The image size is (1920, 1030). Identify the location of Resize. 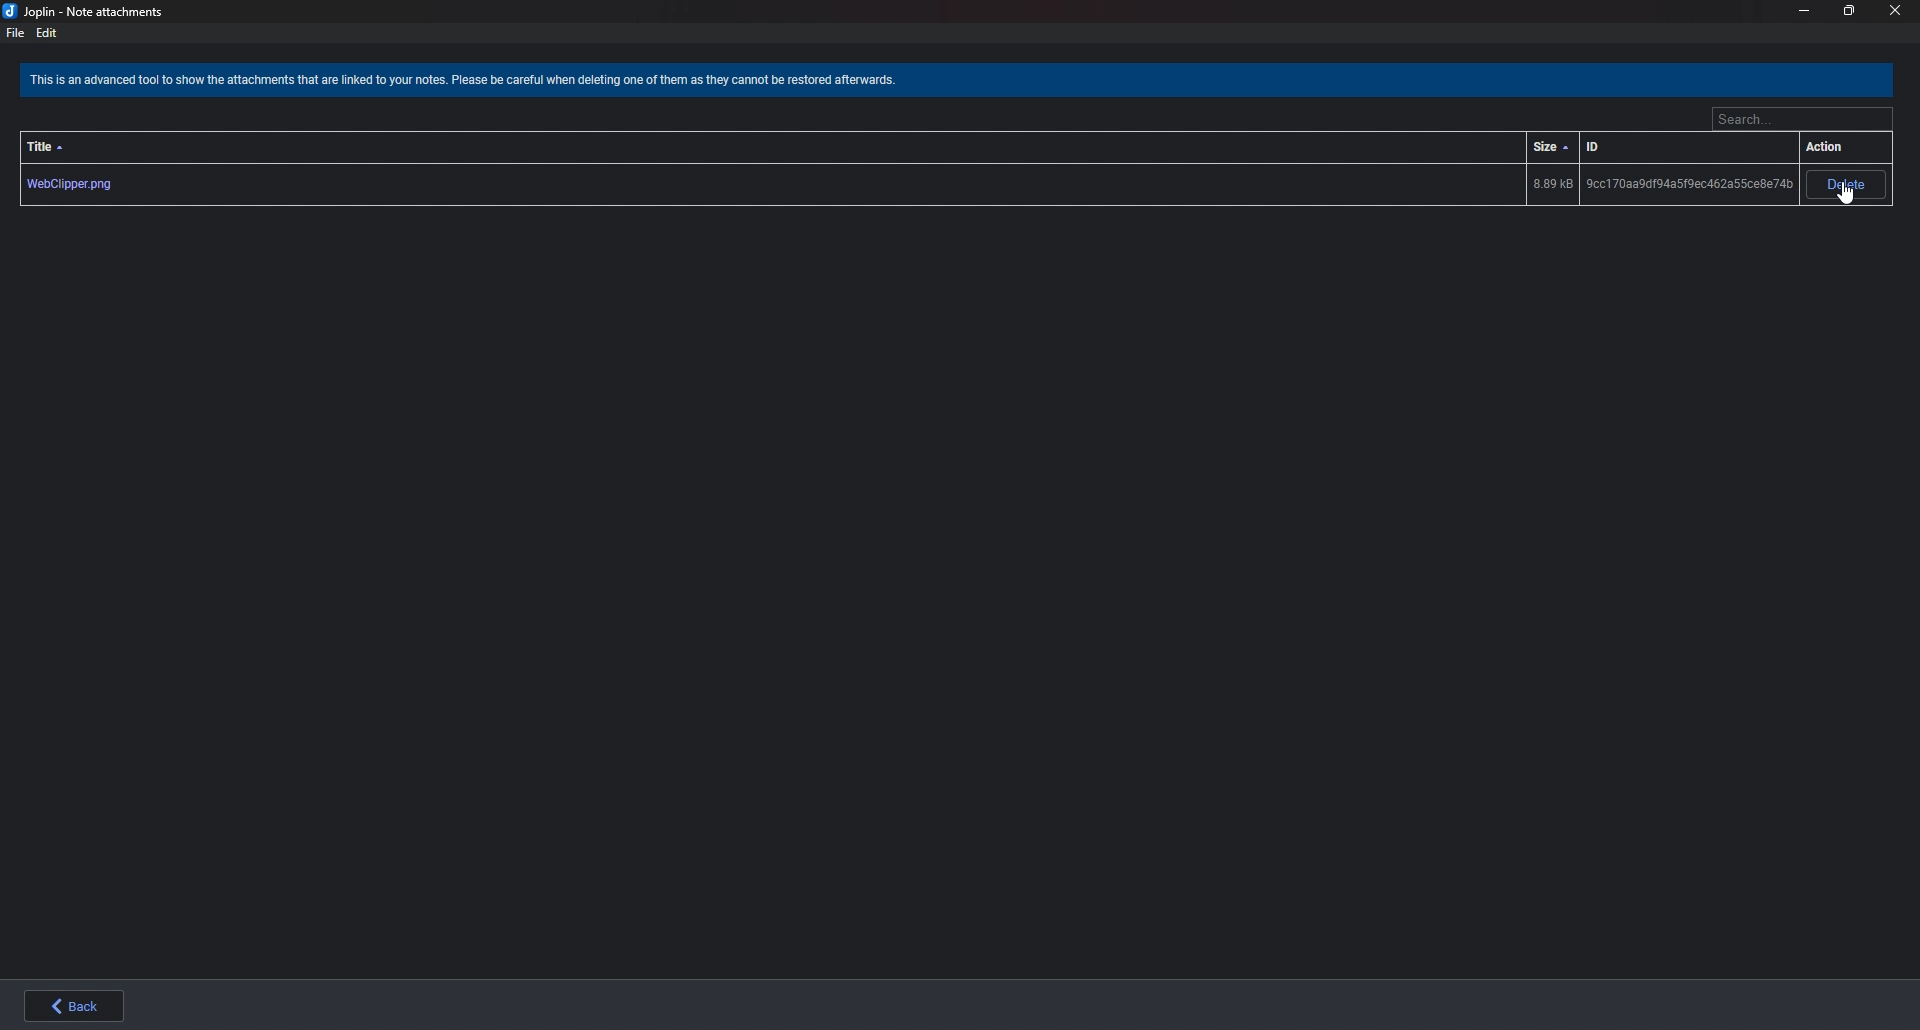
(1851, 11).